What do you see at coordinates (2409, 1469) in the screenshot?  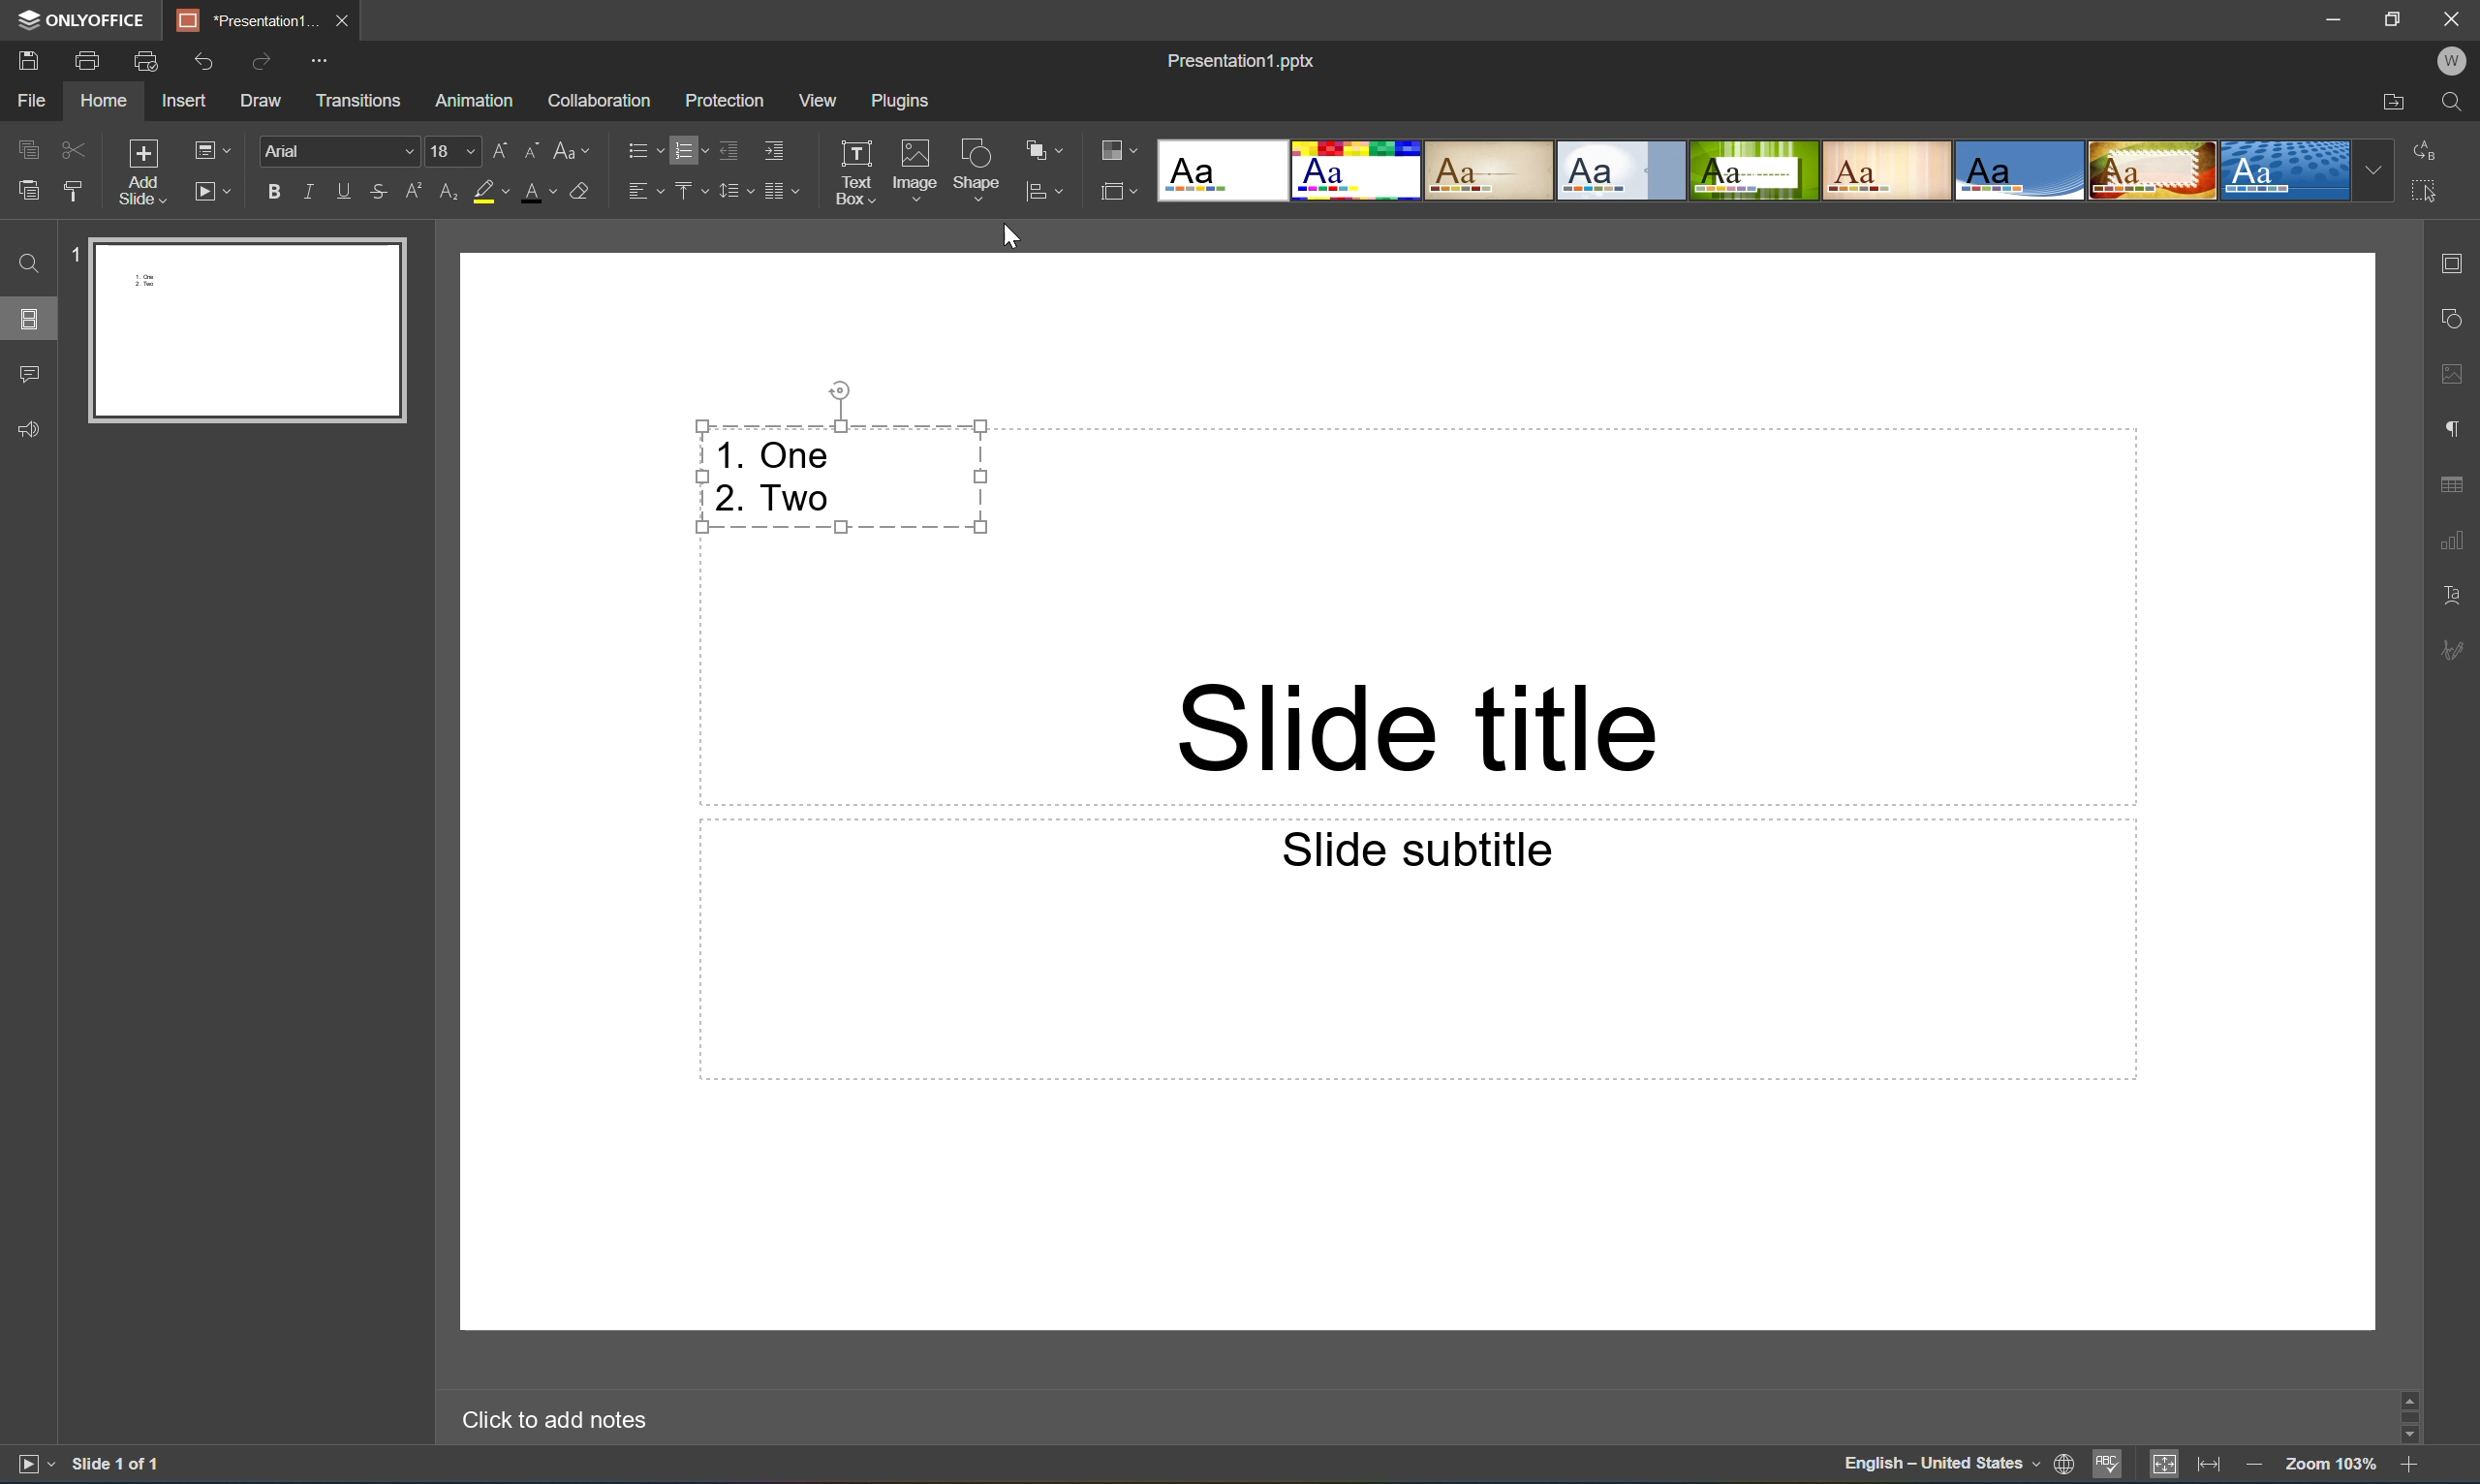 I see `Zoom in` at bounding box center [2409, 1469].